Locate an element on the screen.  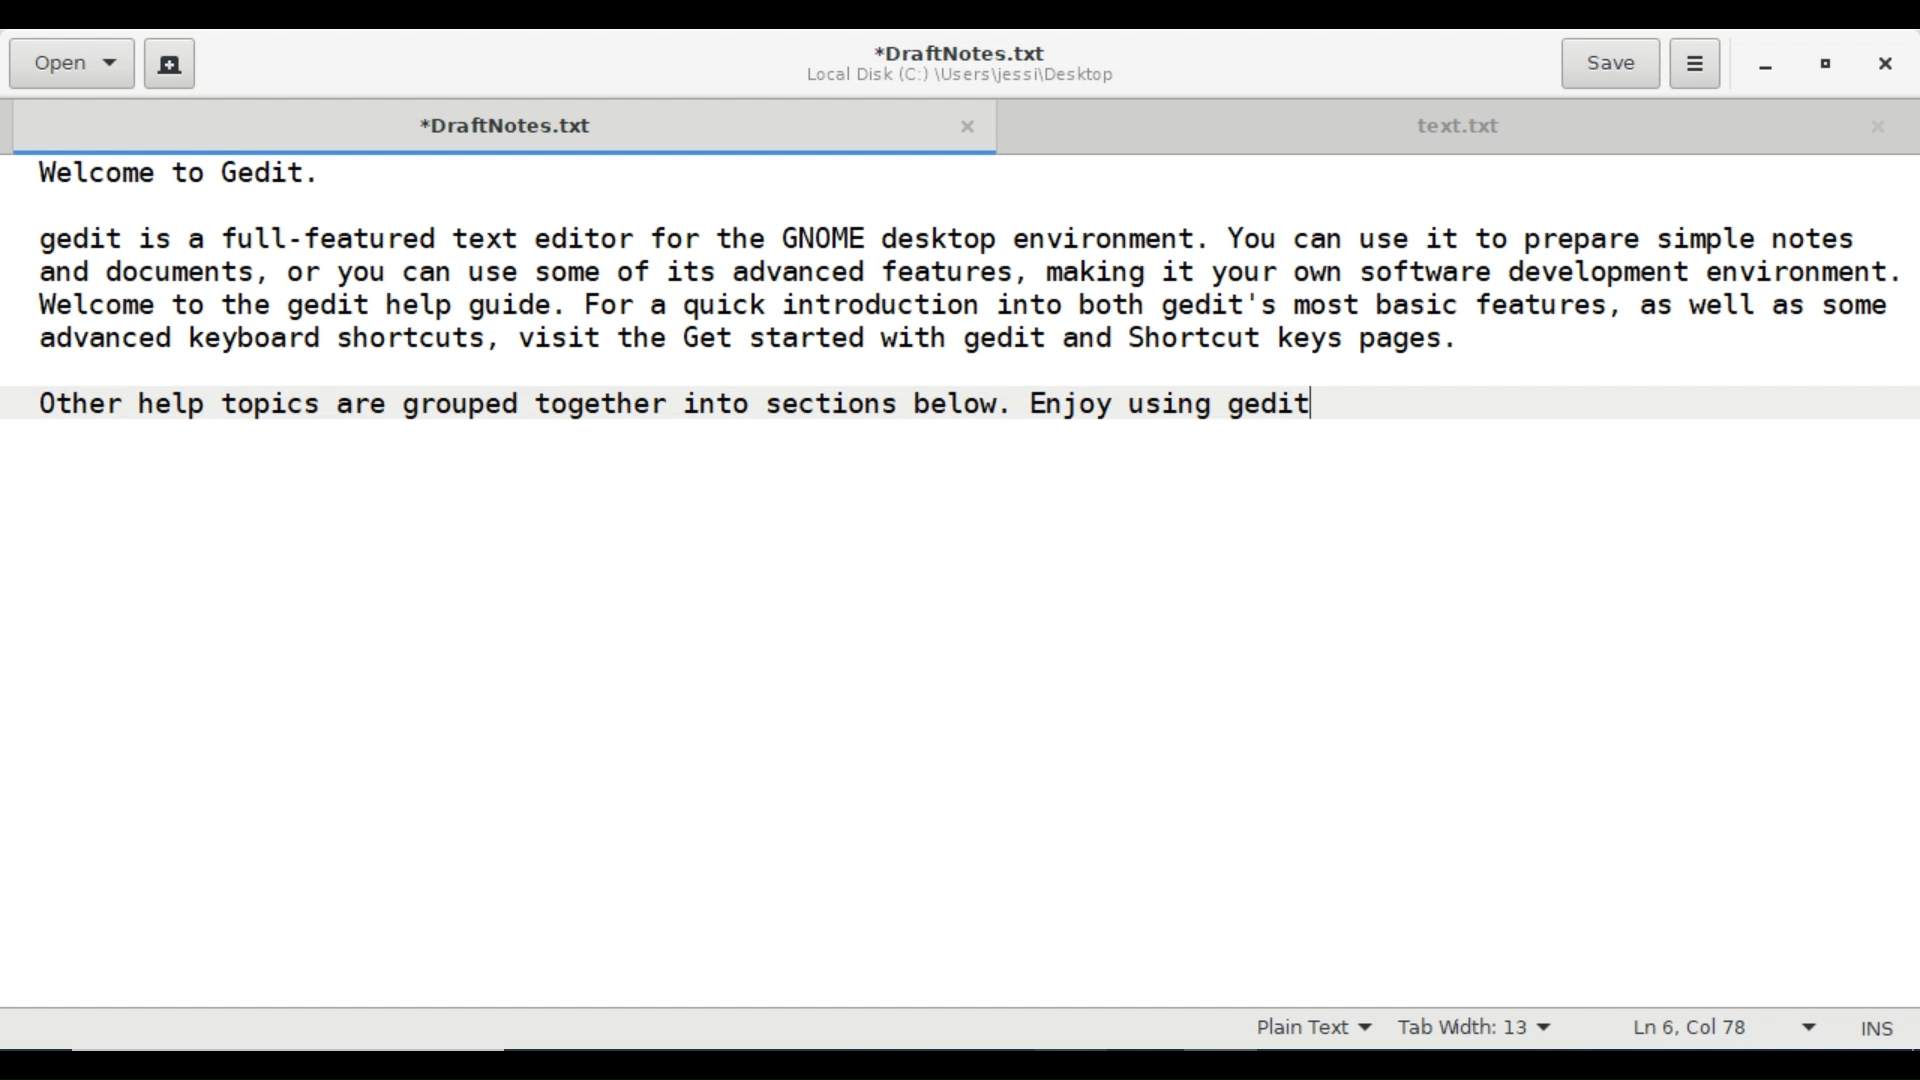
Open Tab is located at coordinates (1456, 123).